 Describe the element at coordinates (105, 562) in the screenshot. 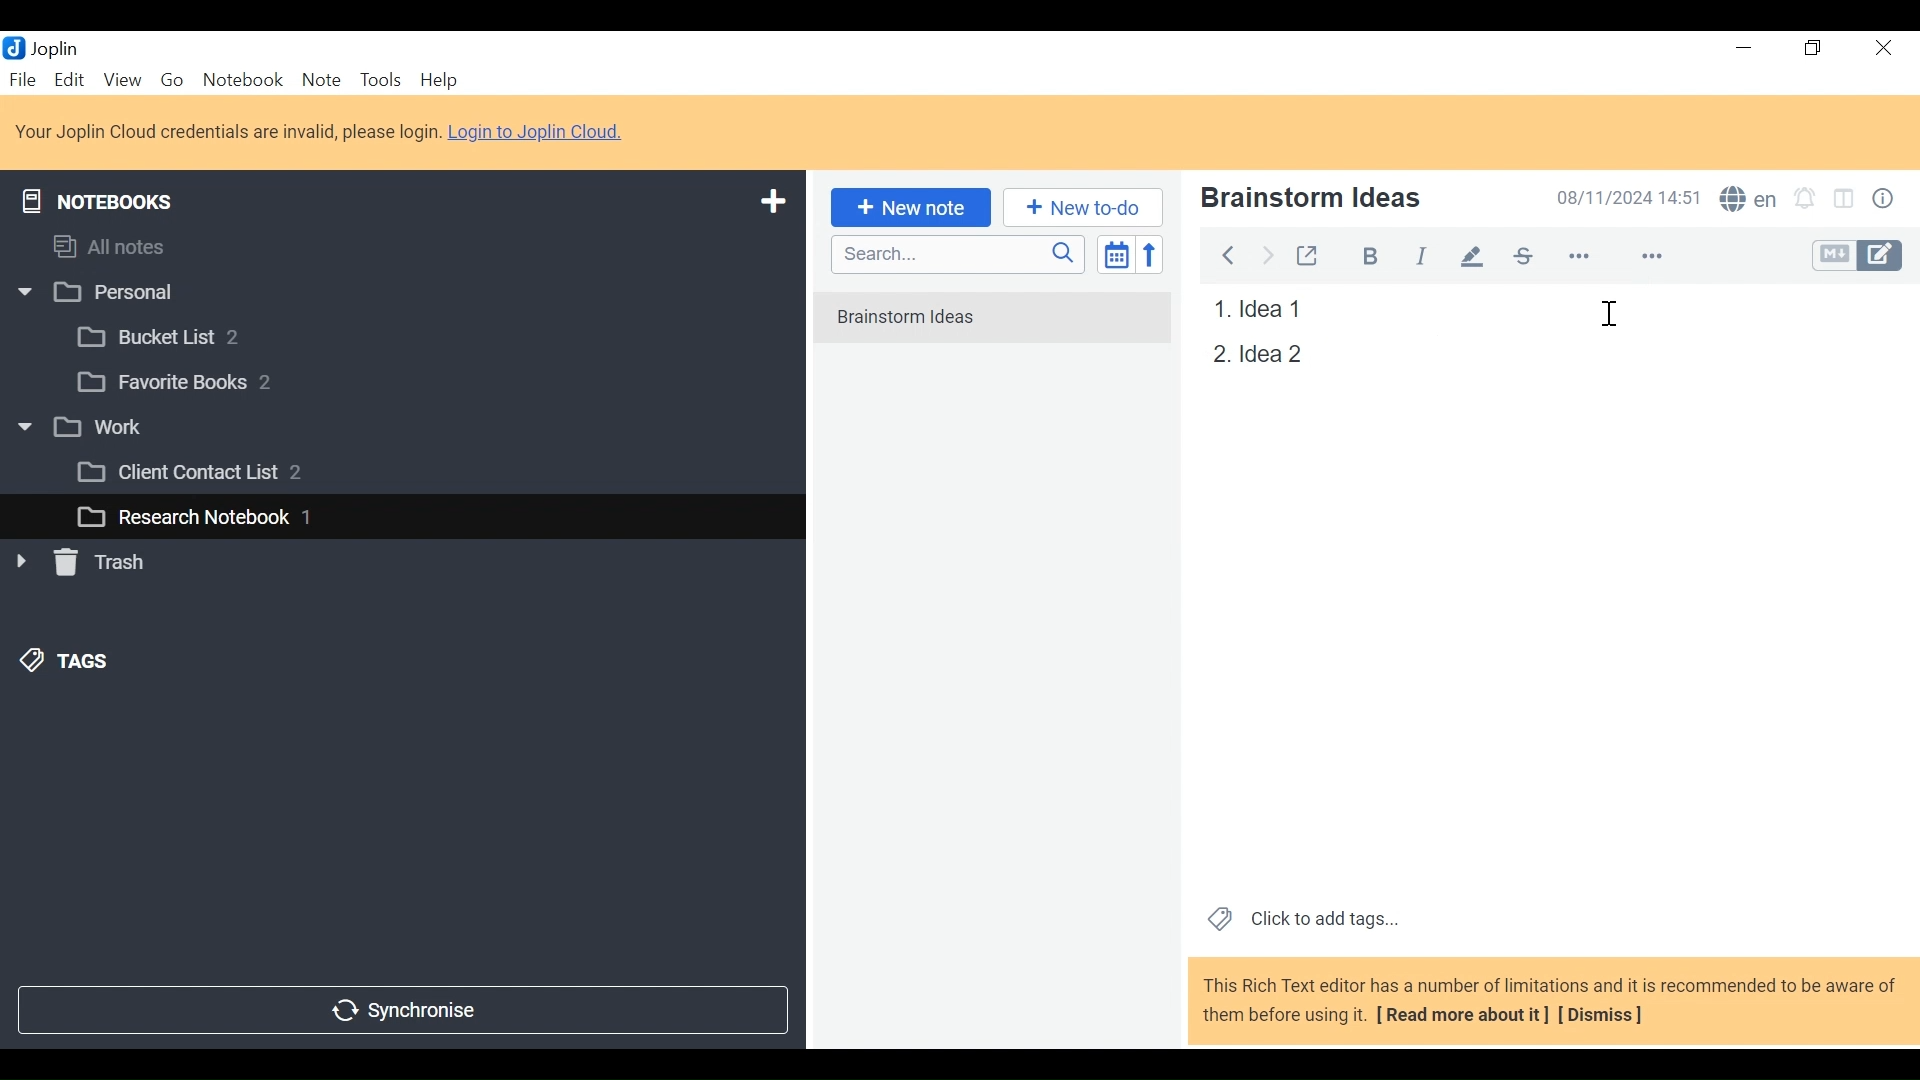

I see `» [ Trash` at that location.